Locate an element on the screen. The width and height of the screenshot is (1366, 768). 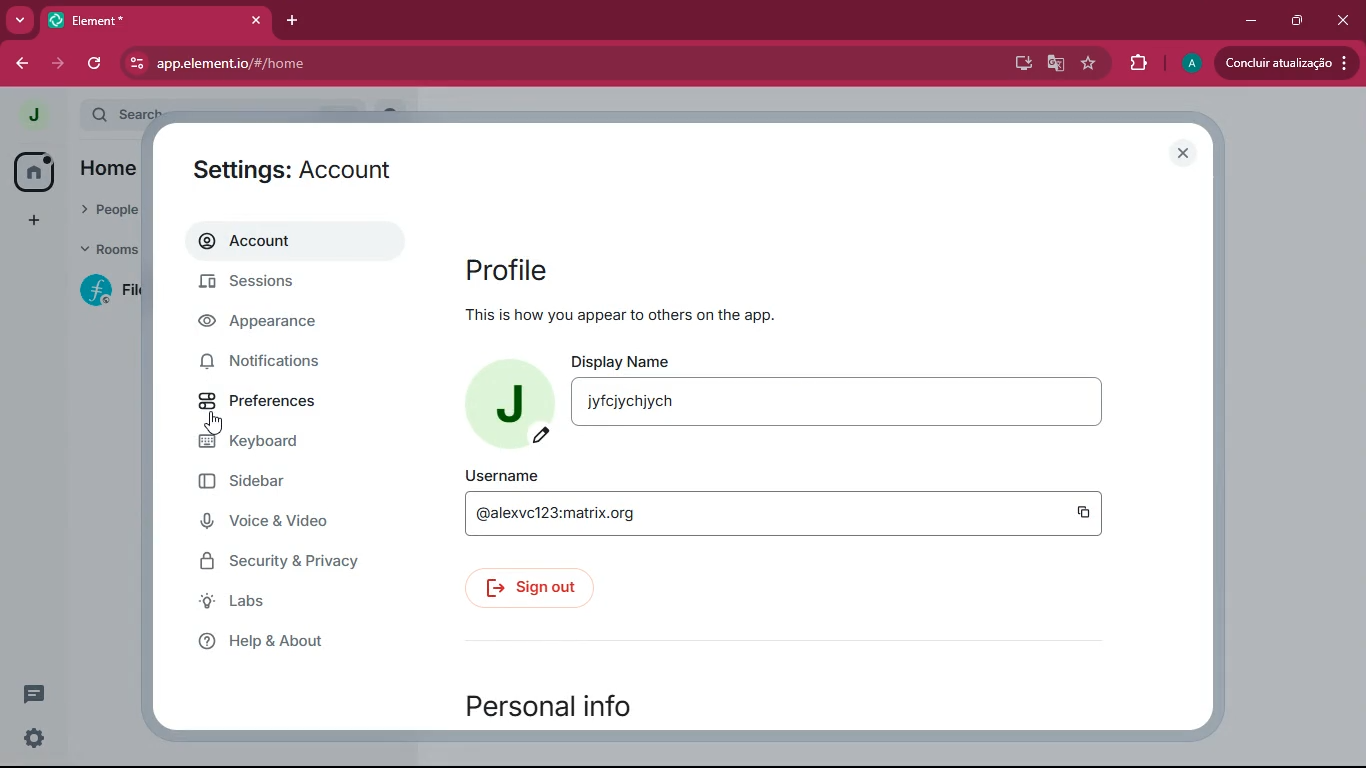
minimize is located at coordinates (1246, 21).